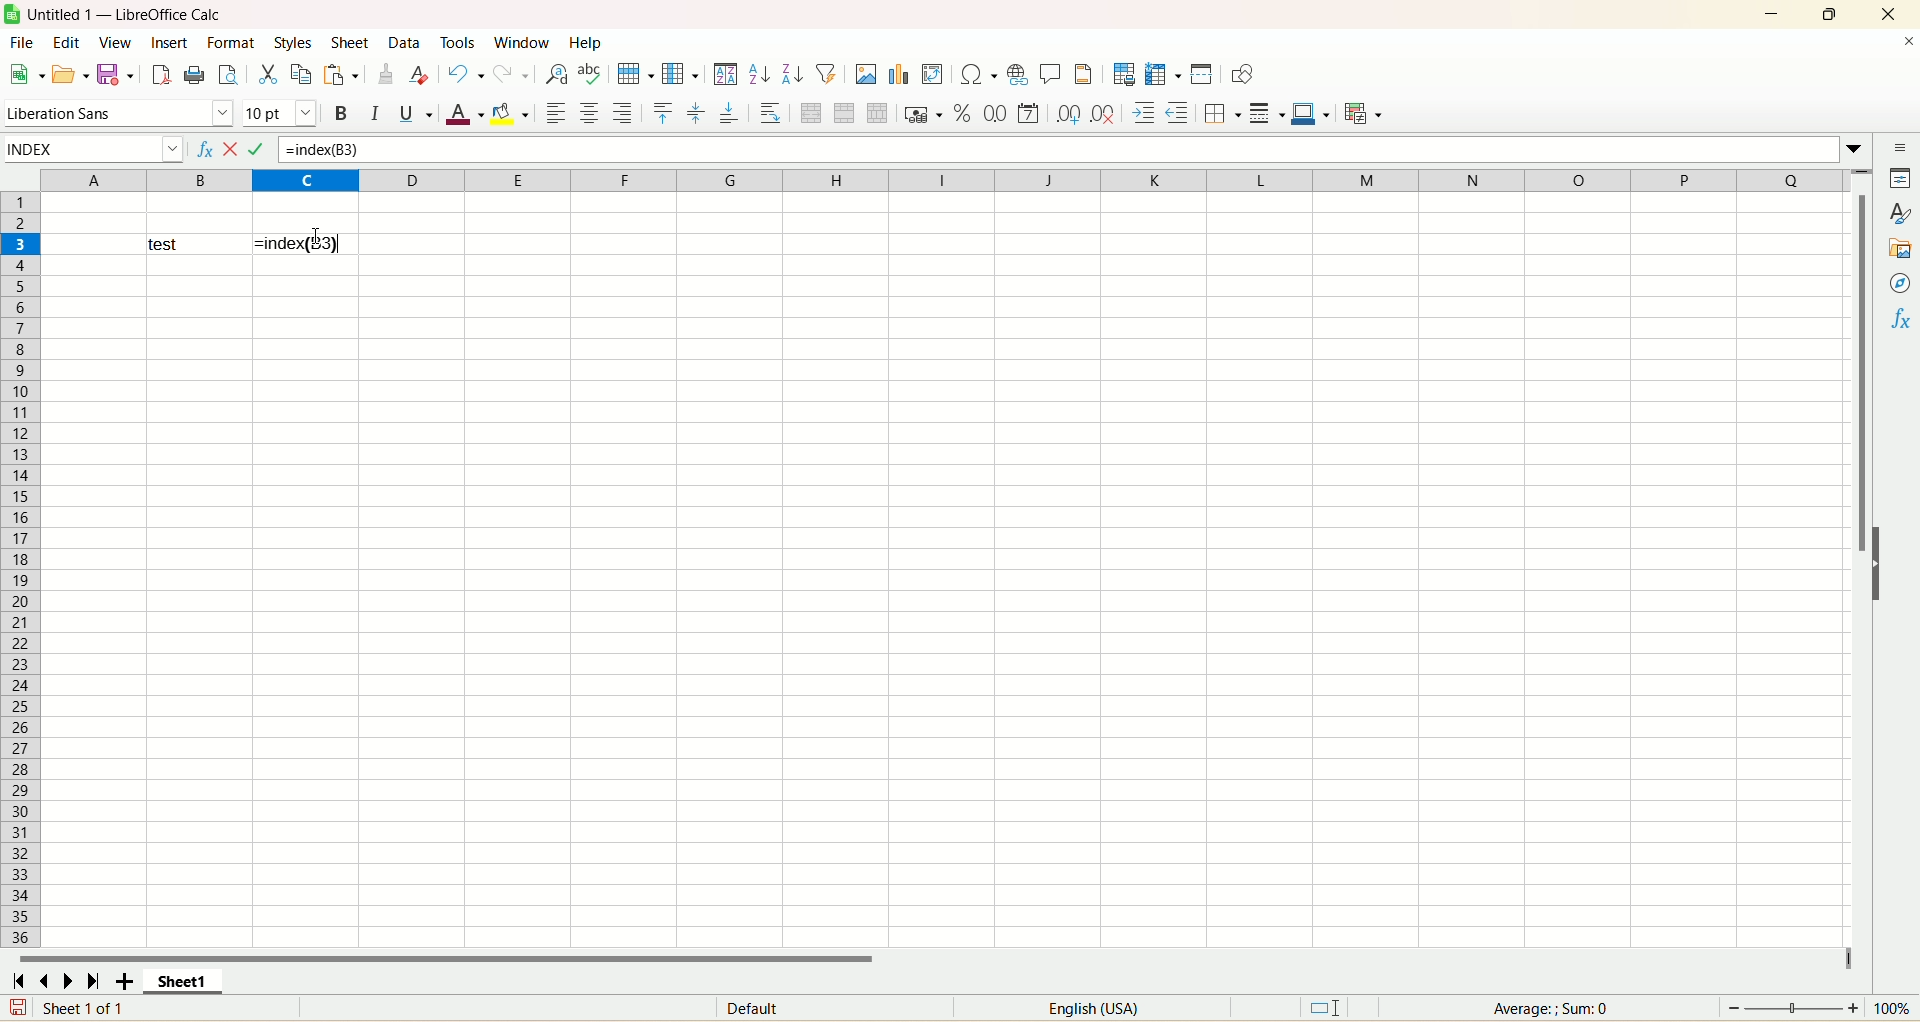 The height and width of the screenshot is (1022, 1920). I want to click on sidebar menu, so click(1898, 147).